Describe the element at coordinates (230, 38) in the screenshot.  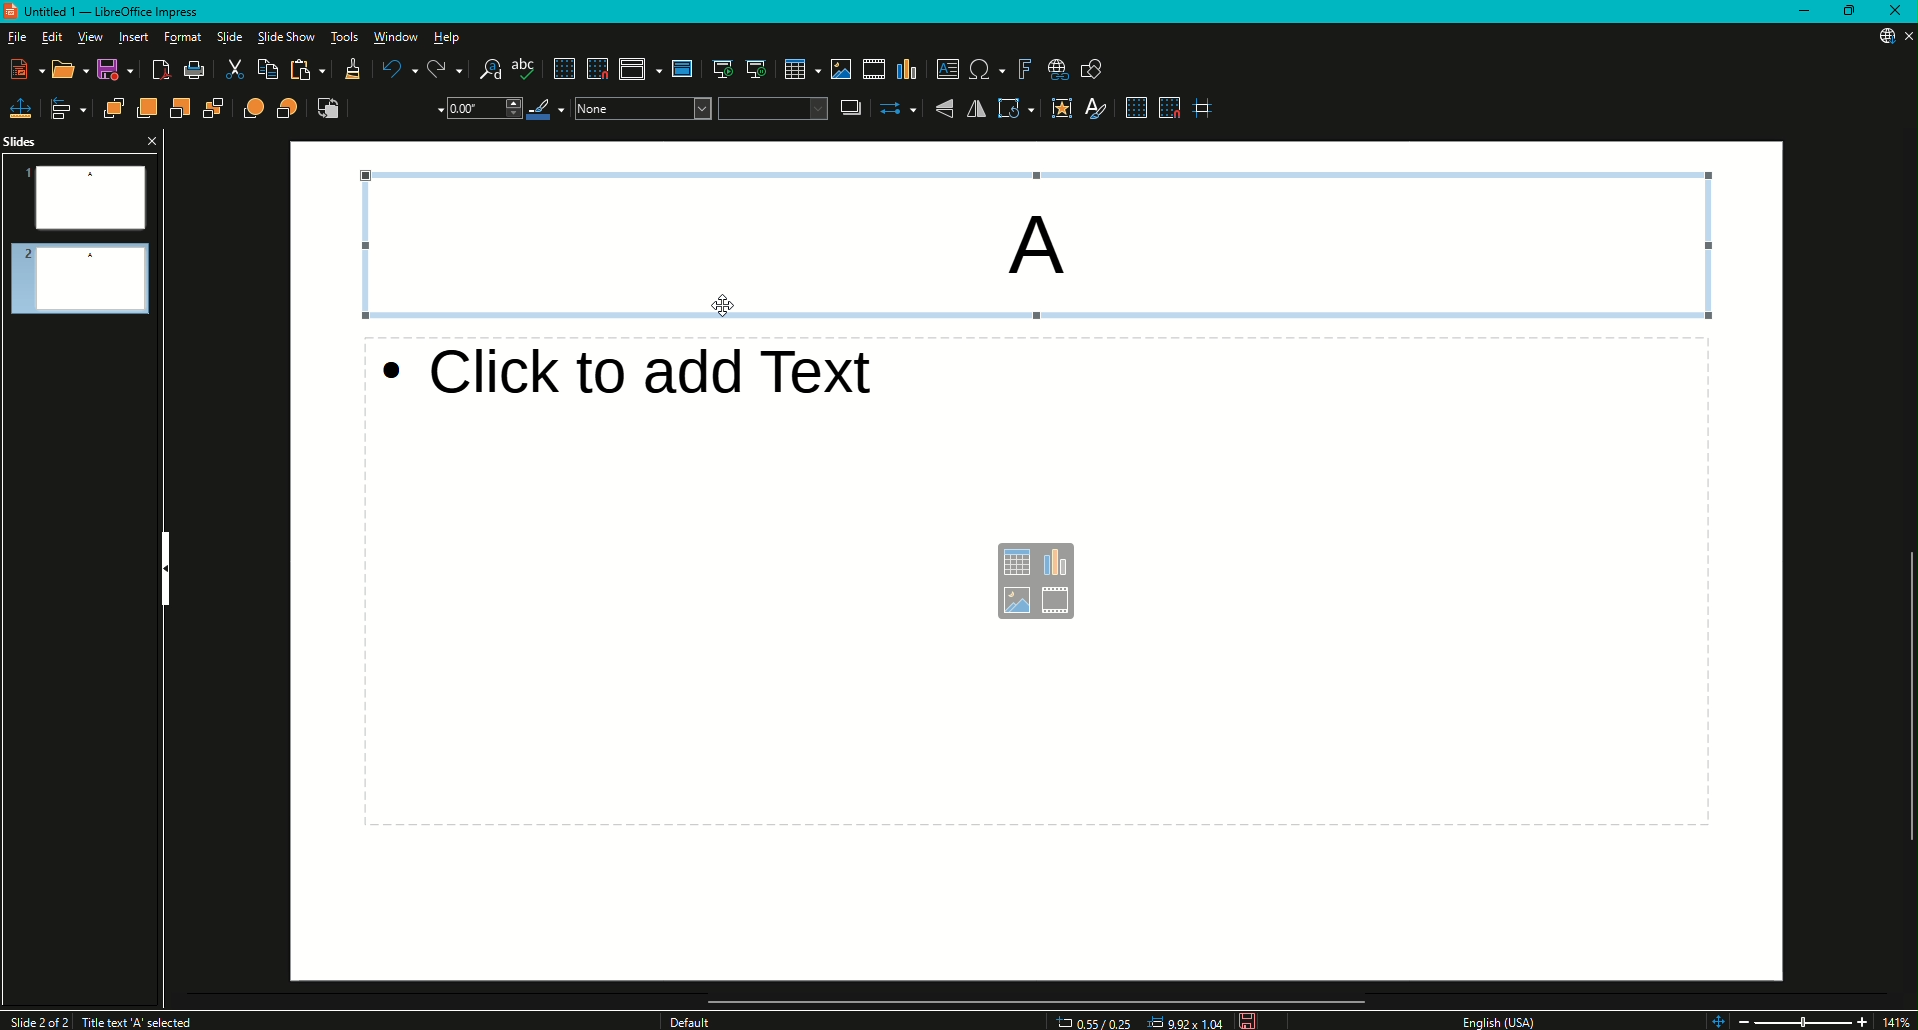
I see `Slide` at that location.